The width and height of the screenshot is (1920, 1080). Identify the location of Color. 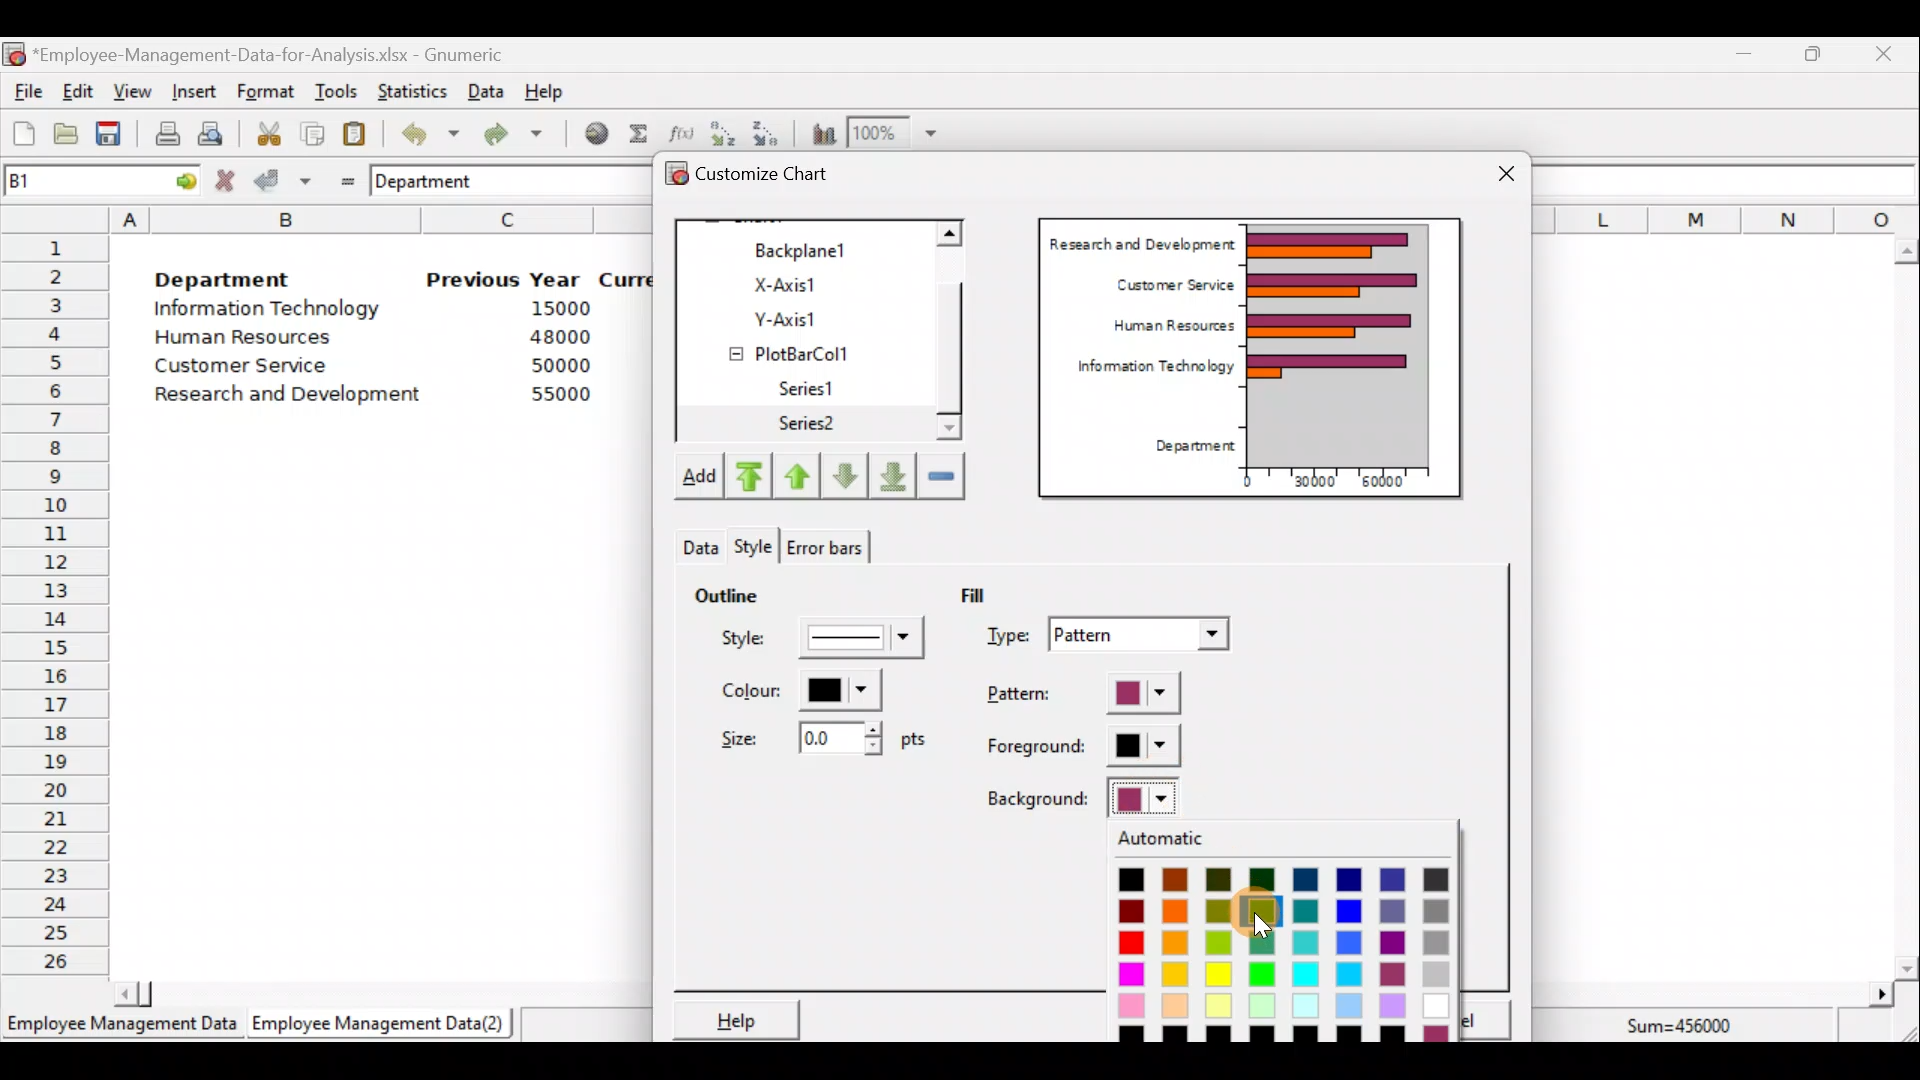
(796, 690).